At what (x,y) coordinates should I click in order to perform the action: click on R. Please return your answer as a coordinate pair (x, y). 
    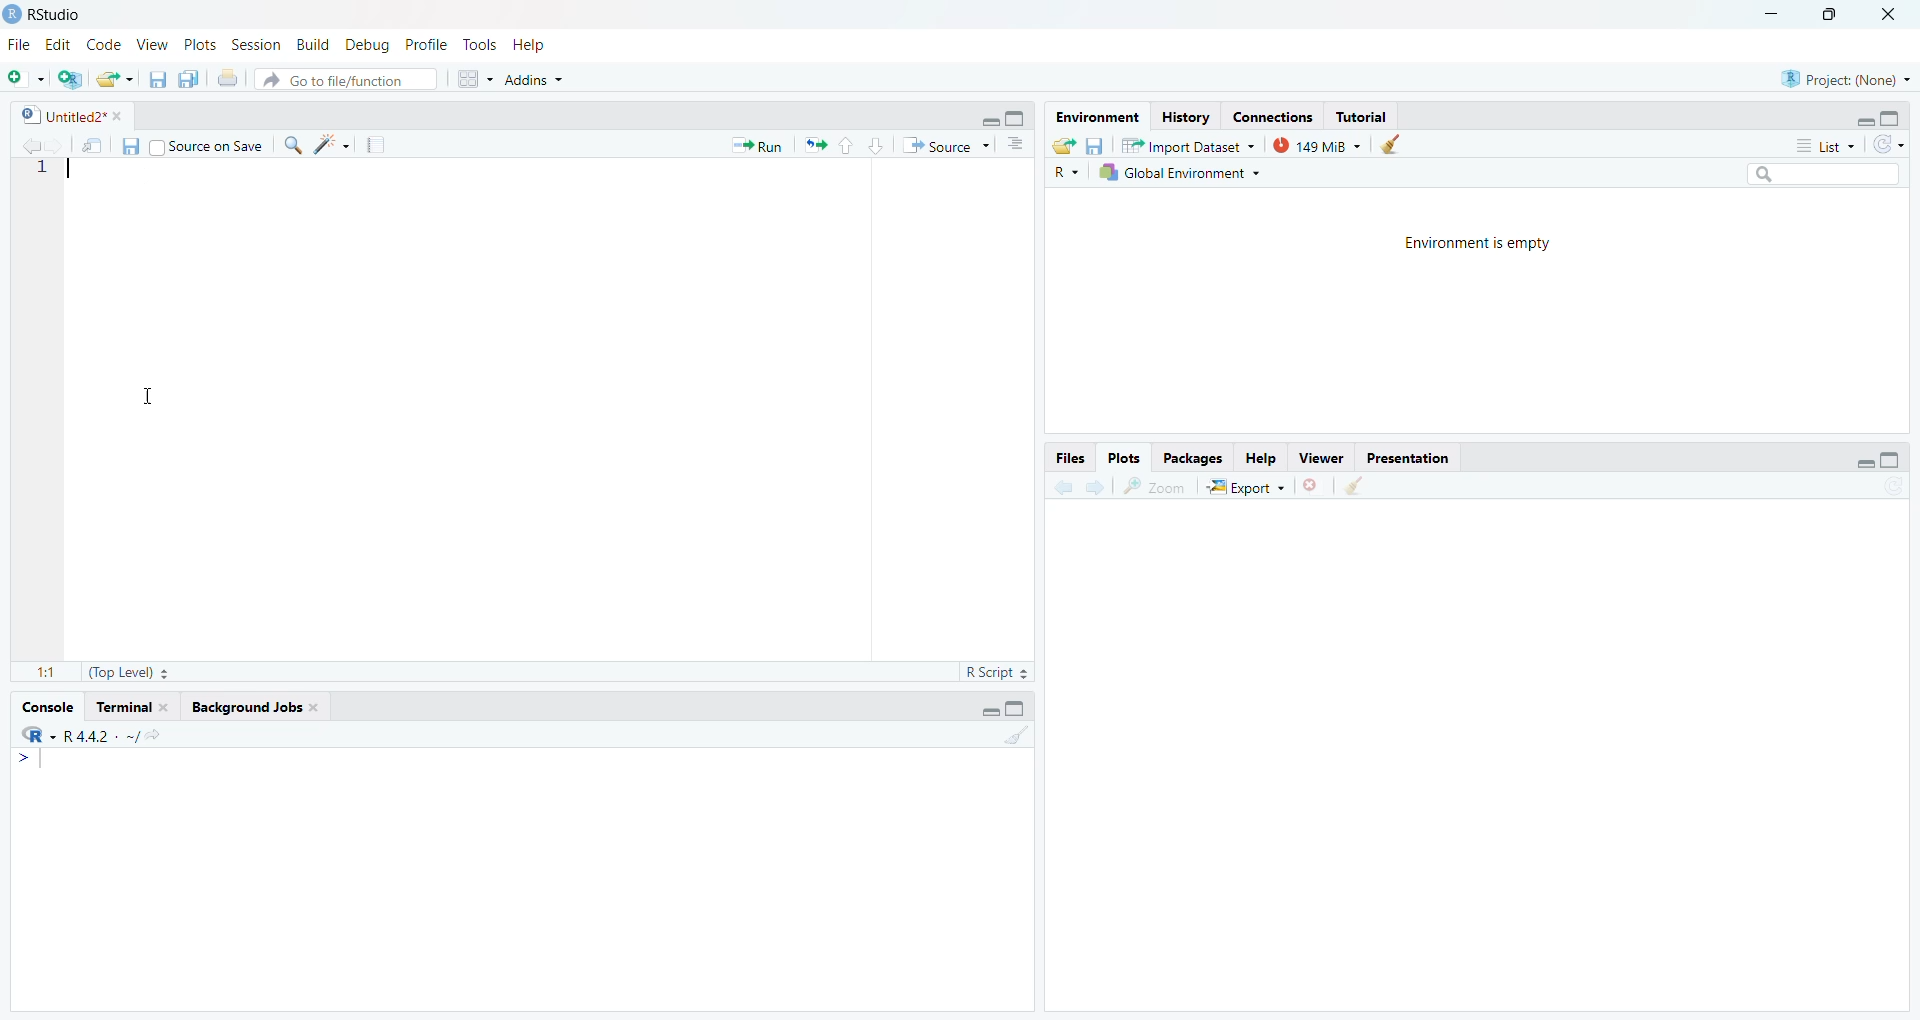
    Looking at the image, I should click on (34, 735).